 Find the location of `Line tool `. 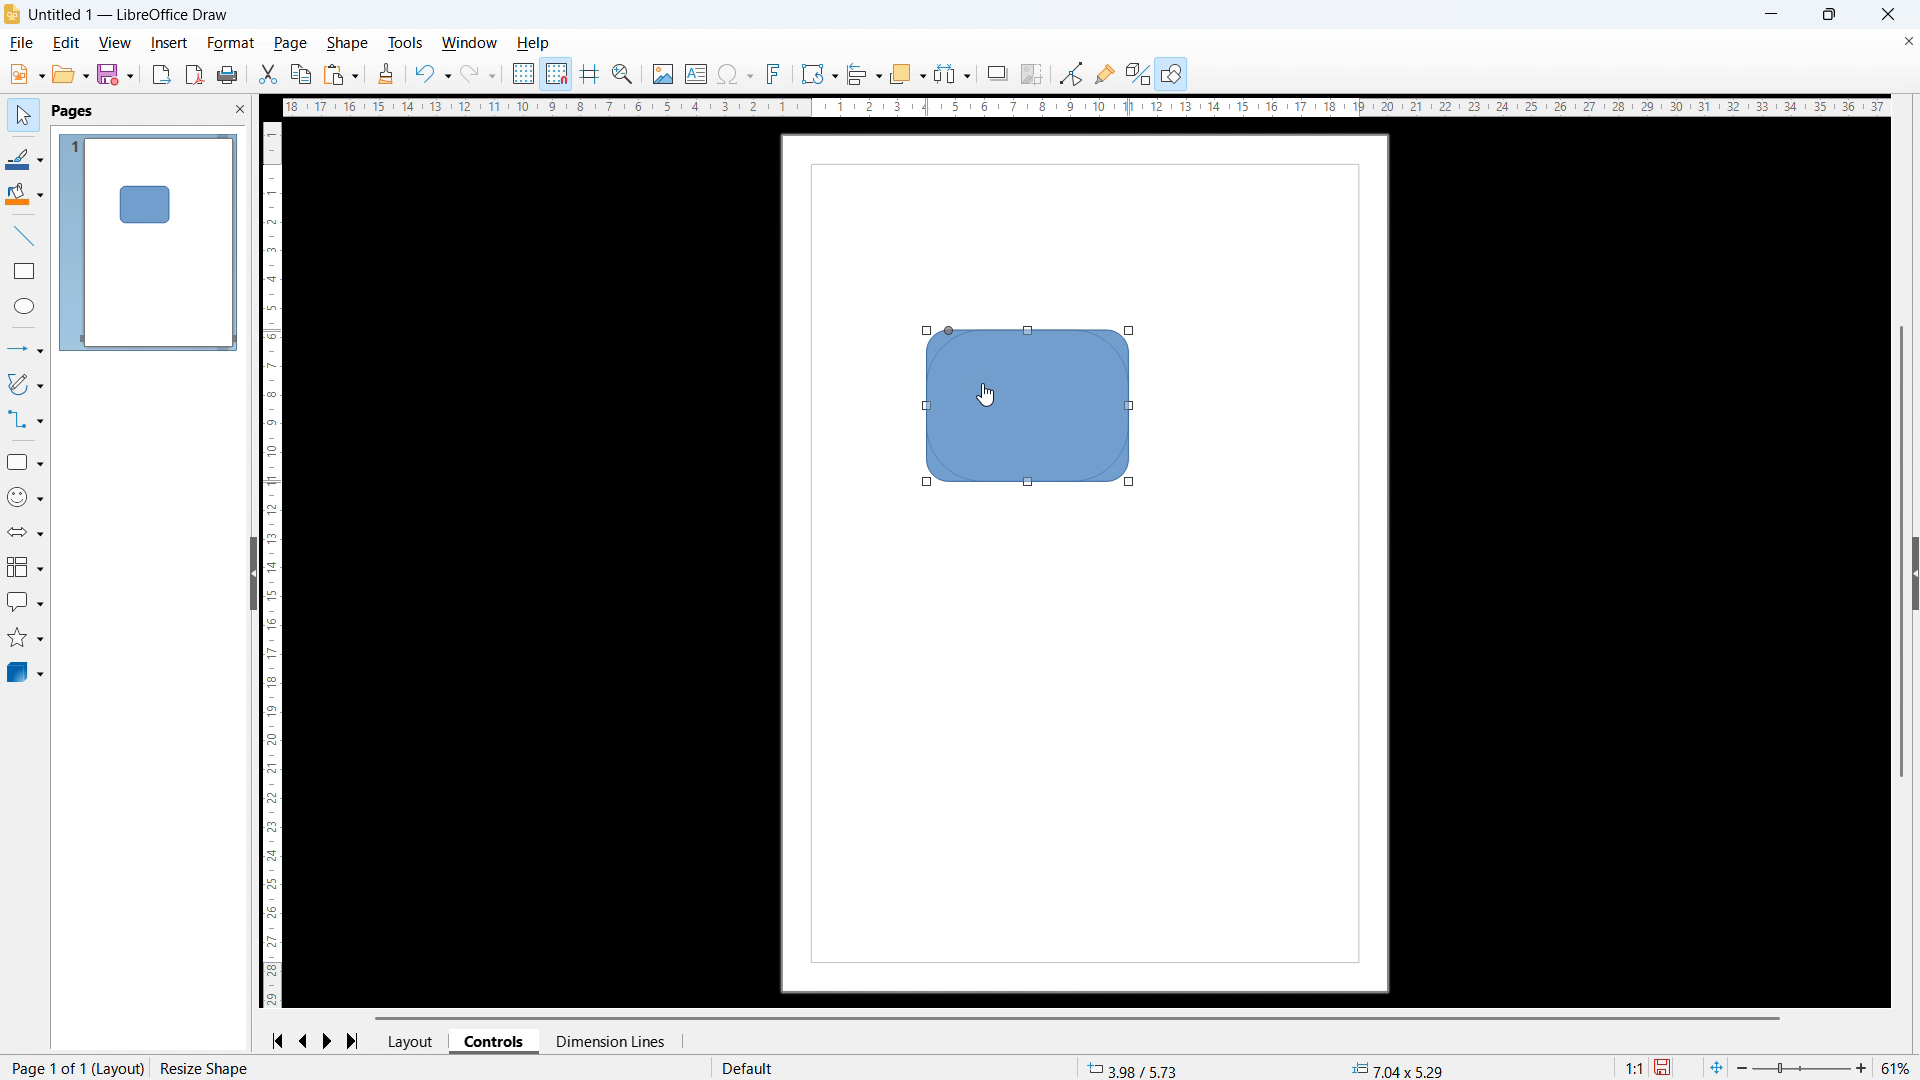

Line tool  is located at coordinates (22, 236).